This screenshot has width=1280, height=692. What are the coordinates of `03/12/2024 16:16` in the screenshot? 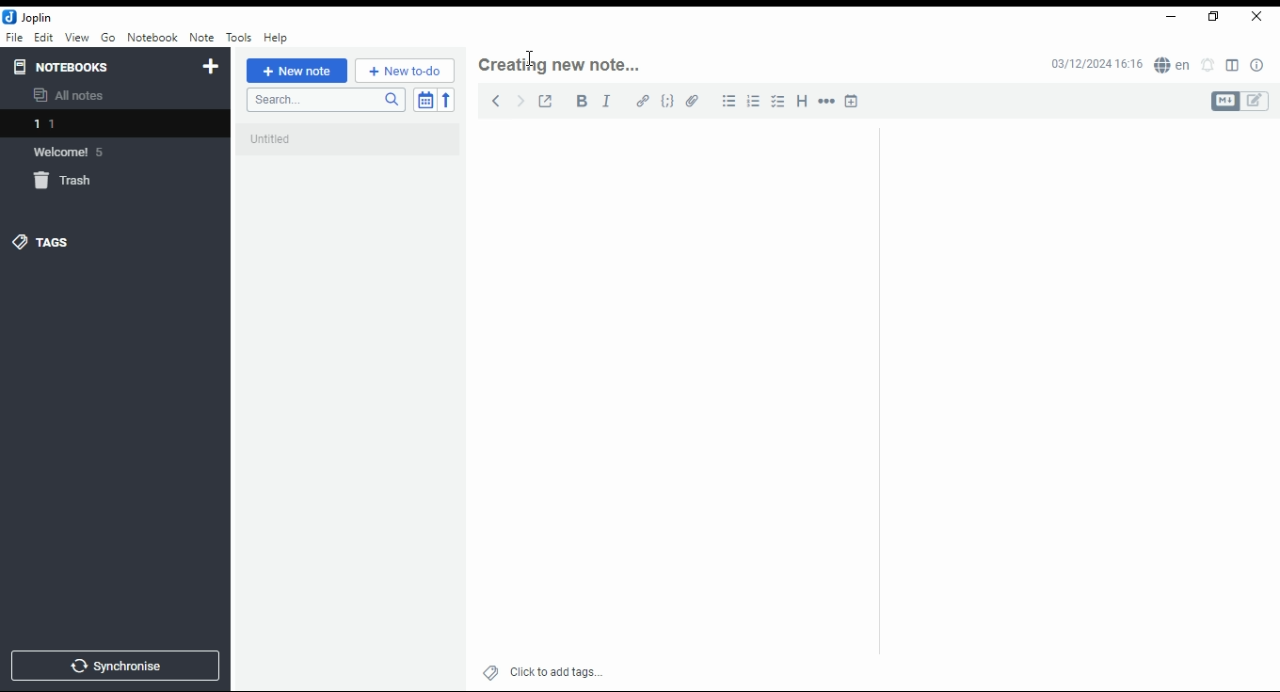 It's located at (1096, 64).